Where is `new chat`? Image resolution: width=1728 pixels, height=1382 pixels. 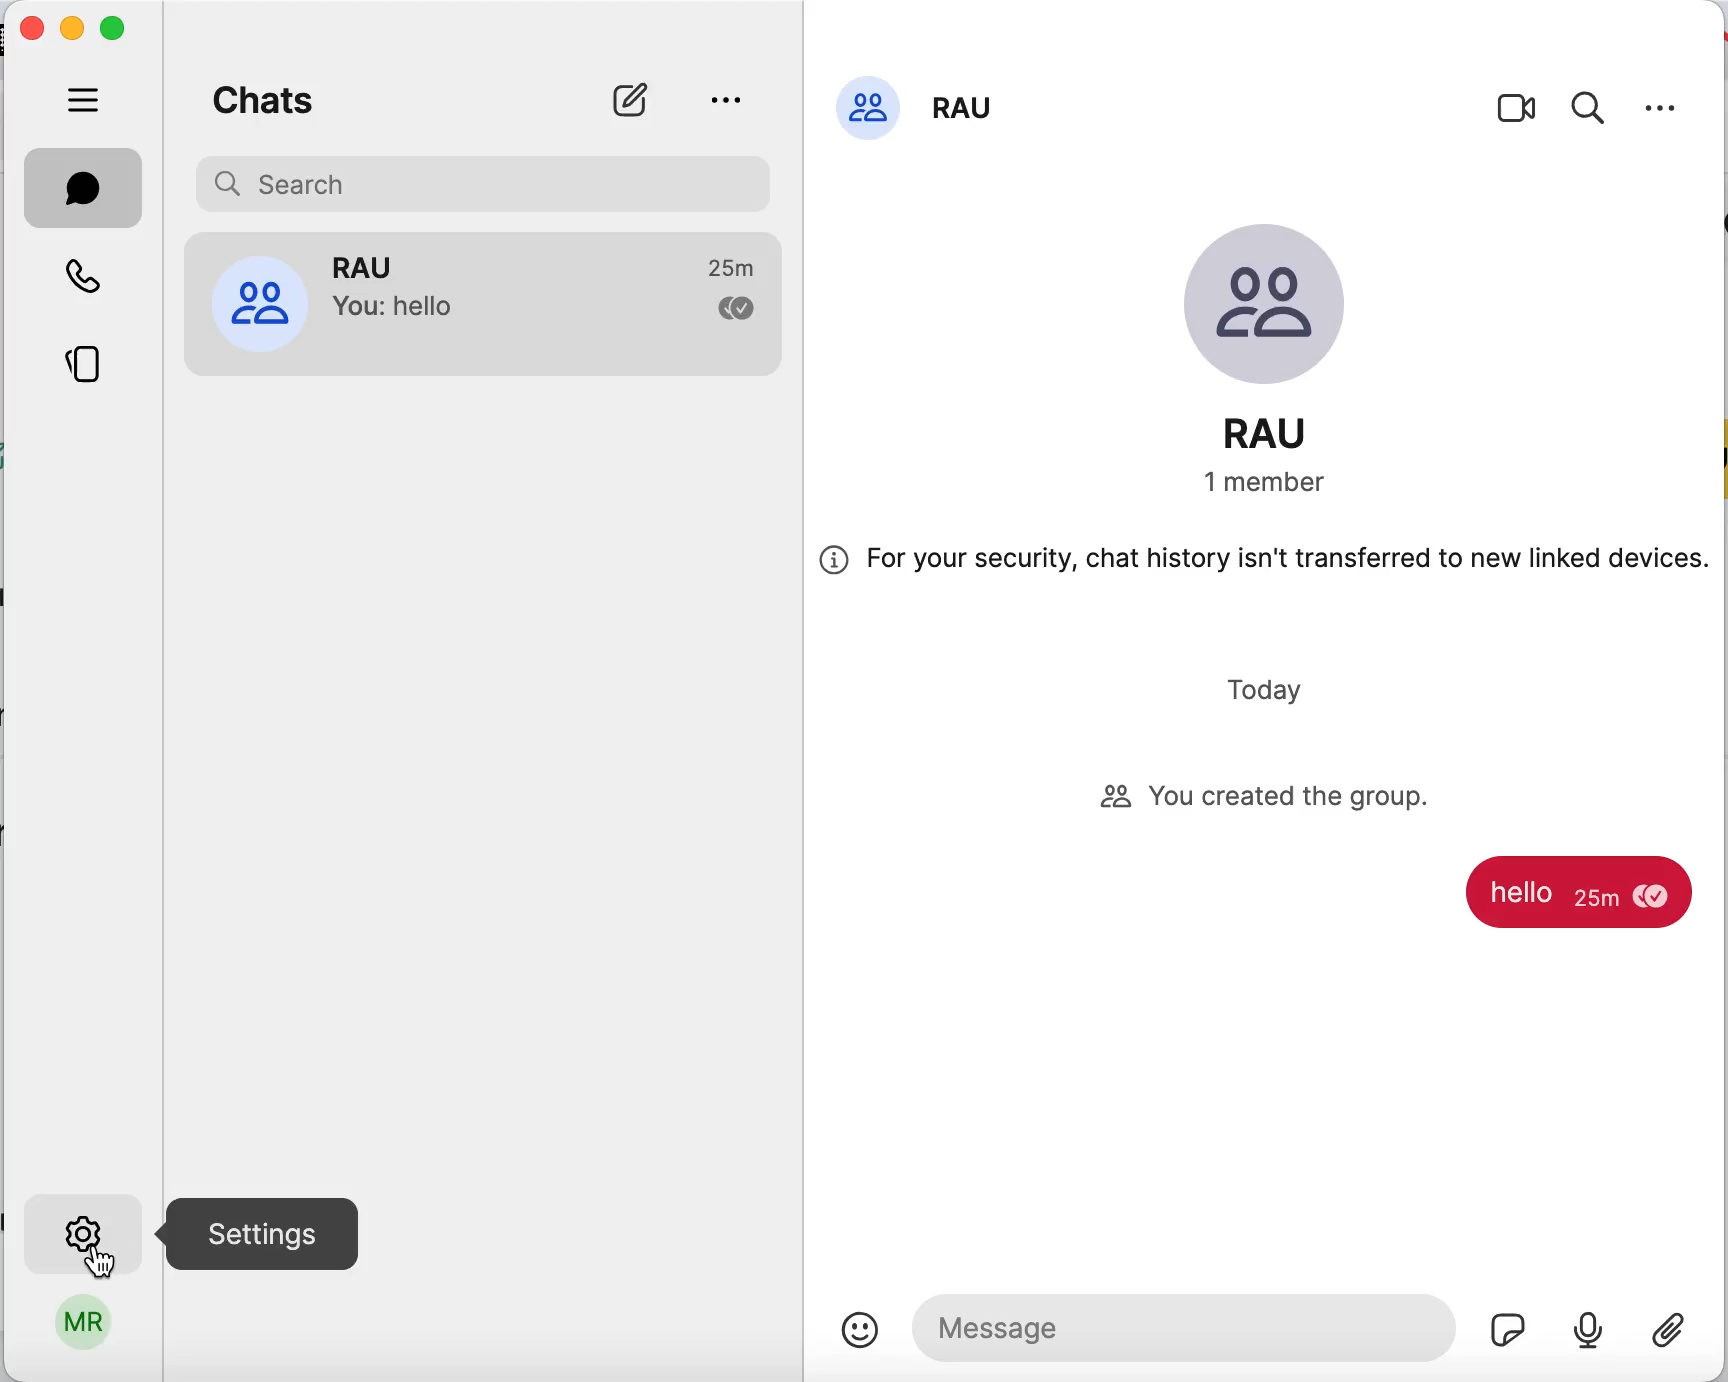
new chat is located at coordinates (633, 99).